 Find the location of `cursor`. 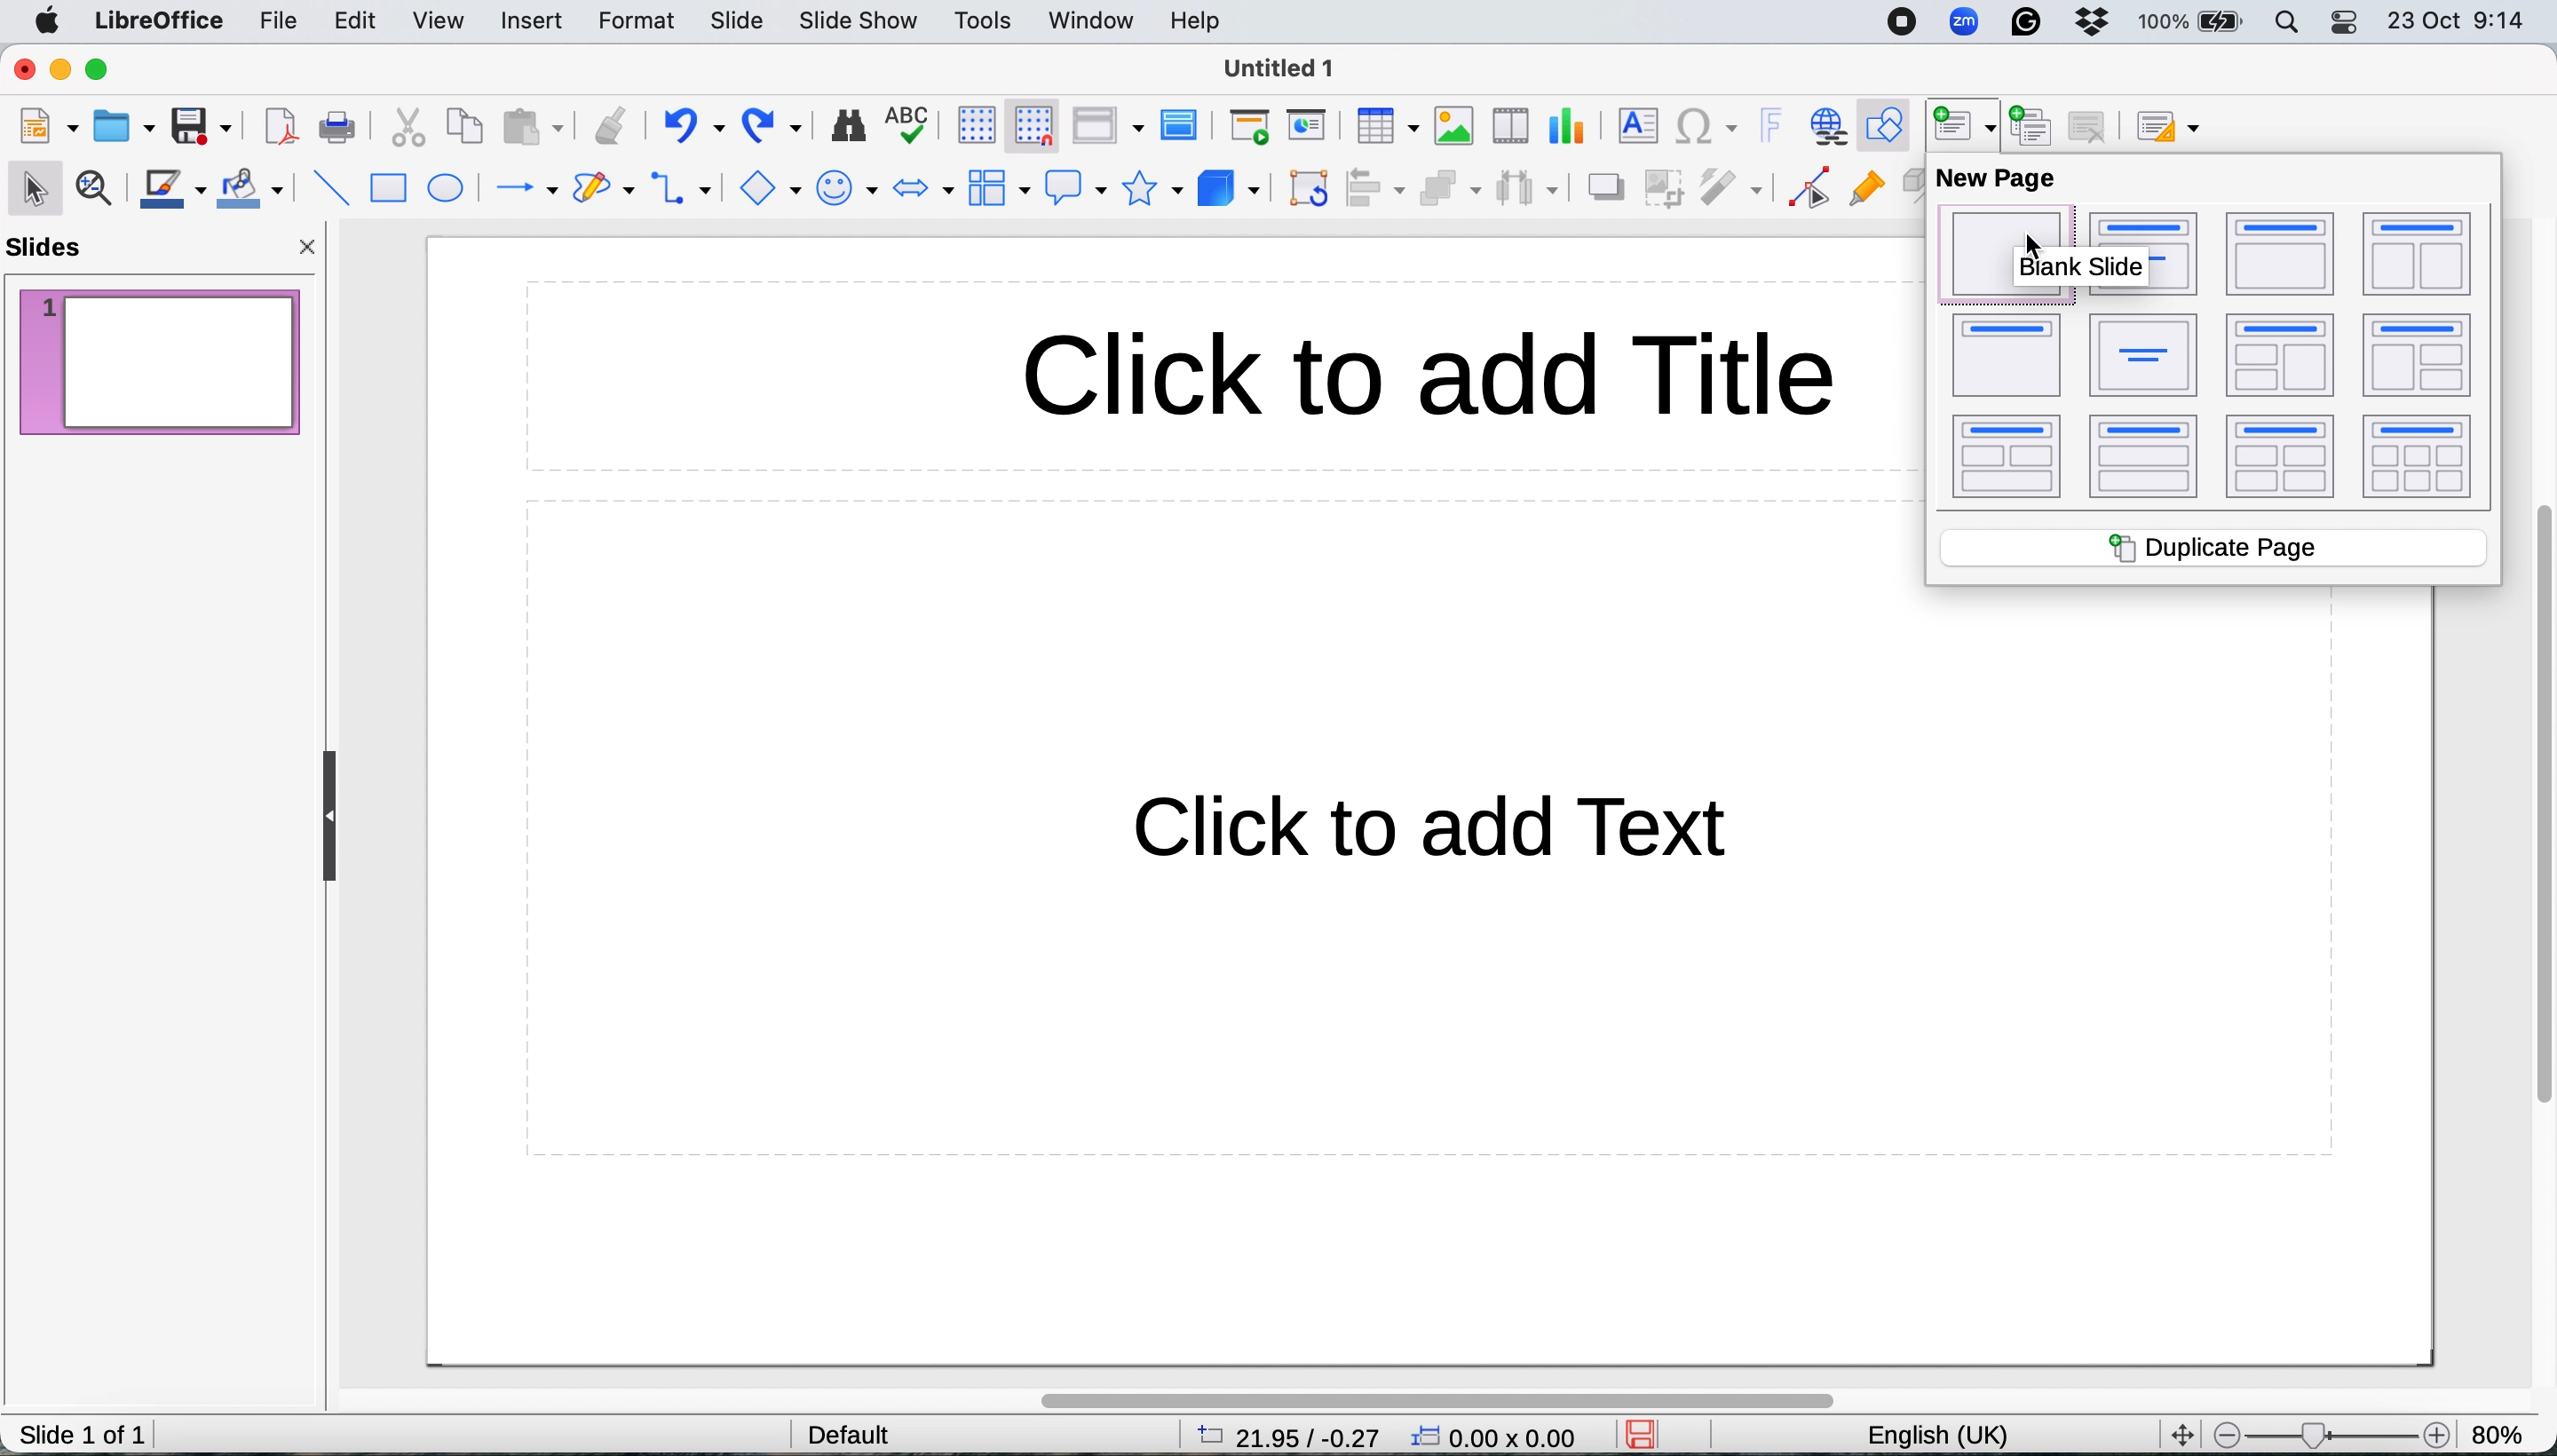

cursor is located at coordinates (2035, 248).